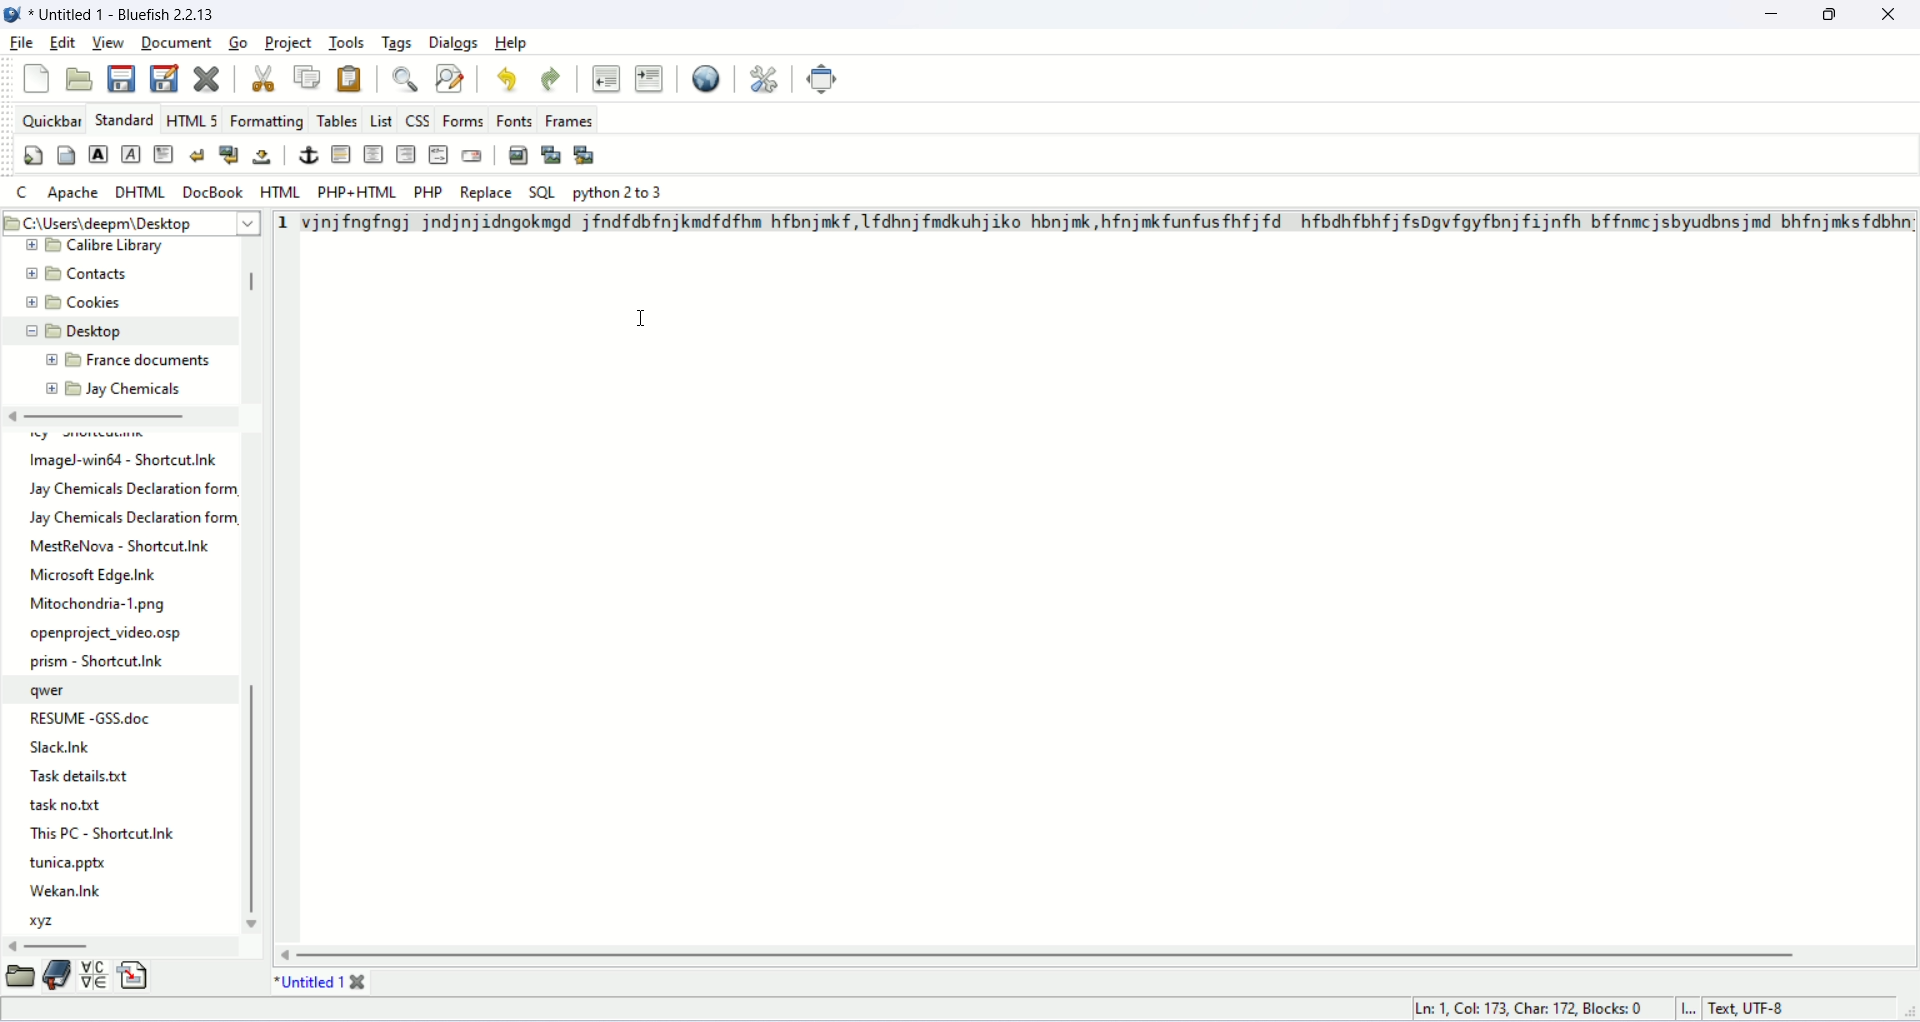 The image size is (1920, 1022). Describe the element at coordinates (584, 155) in the screenshot. I see `multi-thumbnail` at that location.